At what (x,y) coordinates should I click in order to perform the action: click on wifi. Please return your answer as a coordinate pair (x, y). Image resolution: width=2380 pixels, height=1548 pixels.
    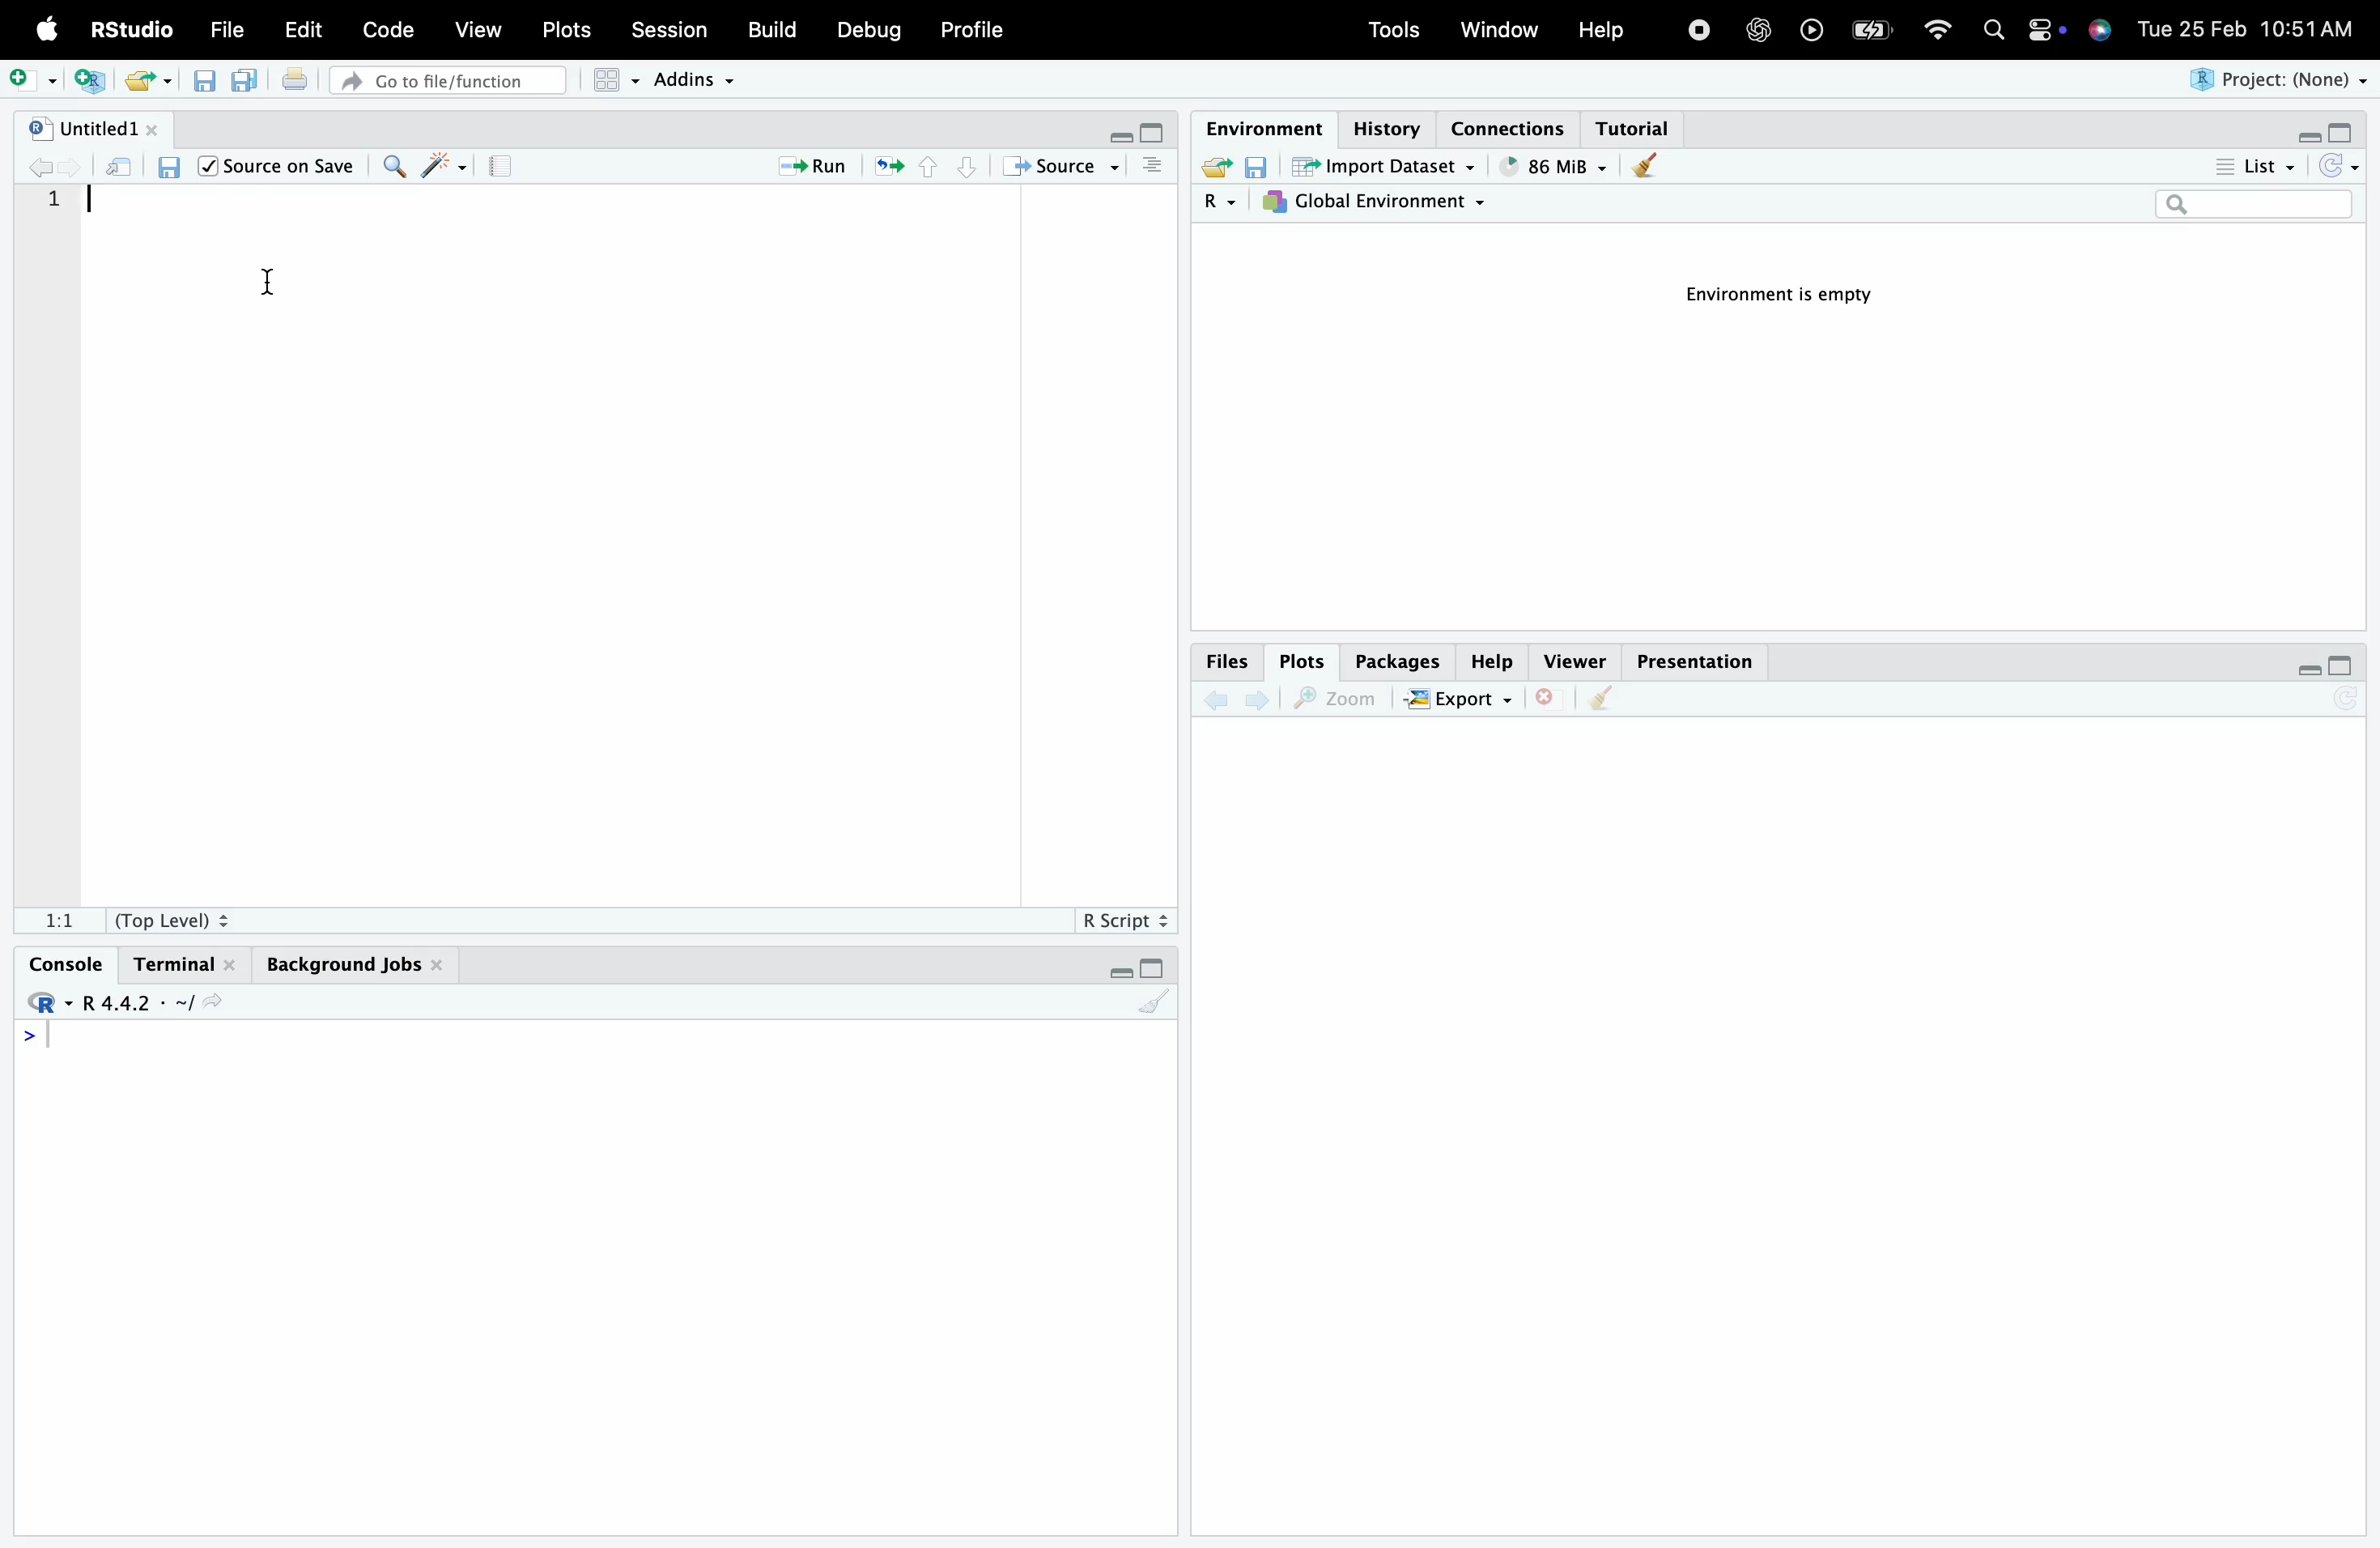
    Looking at the image, I should click on (1945, 31).